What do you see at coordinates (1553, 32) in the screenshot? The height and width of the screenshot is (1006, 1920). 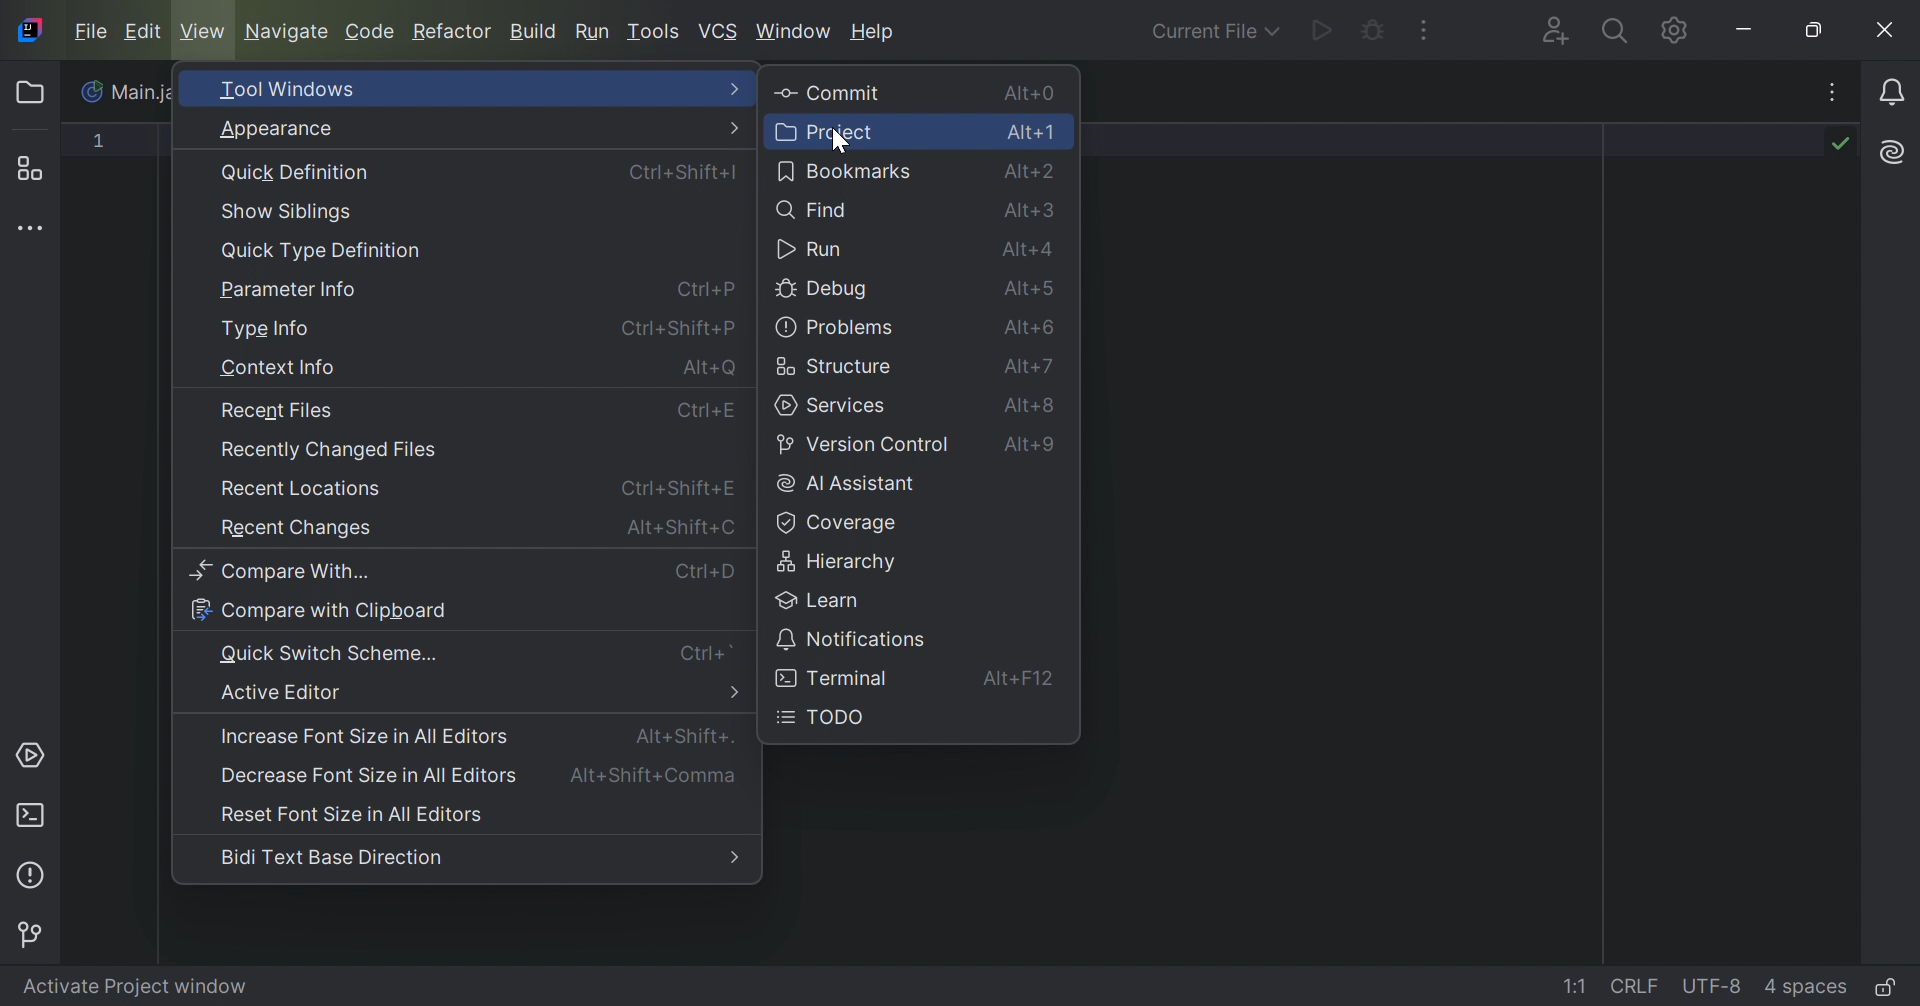 I see `Code with me` at bounding box center [1553, 32].